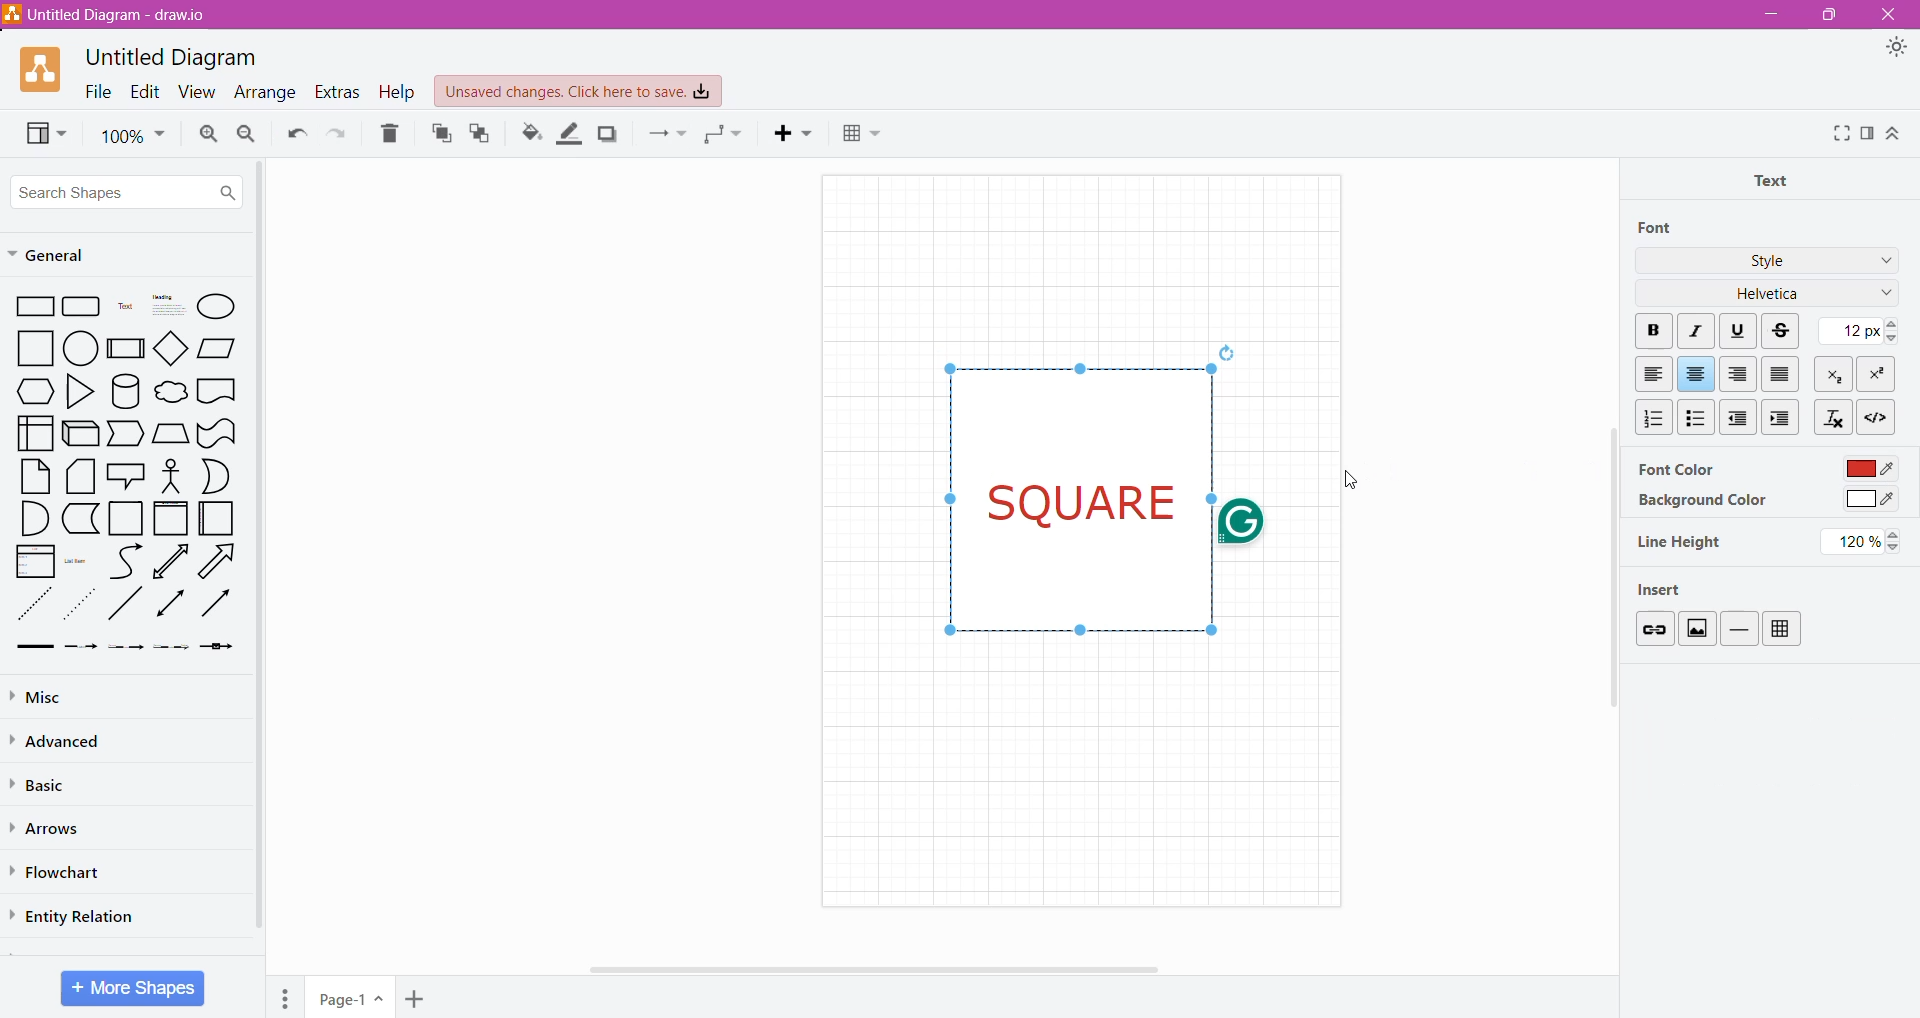 Image resolution: width=1920 pixels, height=1018 pixels. Describe the element at coordinates (1896, 48) in the screenshot. I see `Appearance` at that location.